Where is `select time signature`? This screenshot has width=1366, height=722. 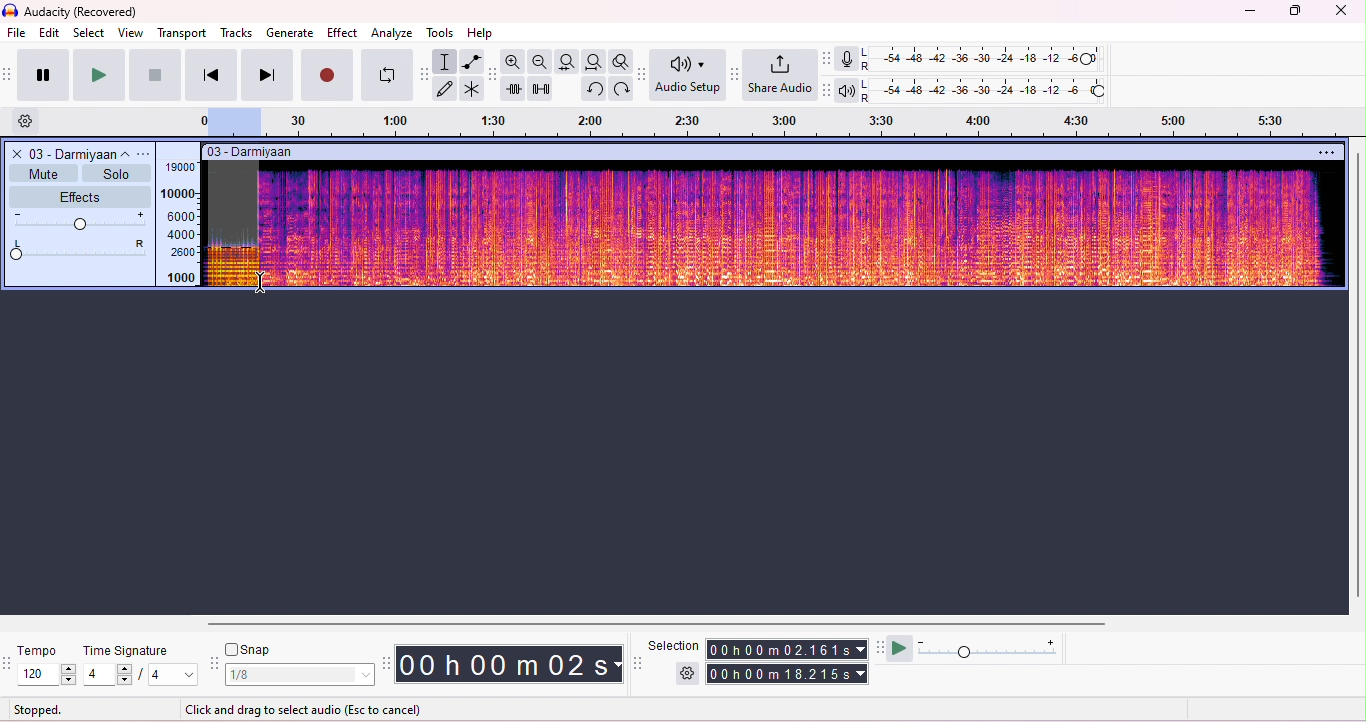 select time signature is located at coordinates (139, 675).